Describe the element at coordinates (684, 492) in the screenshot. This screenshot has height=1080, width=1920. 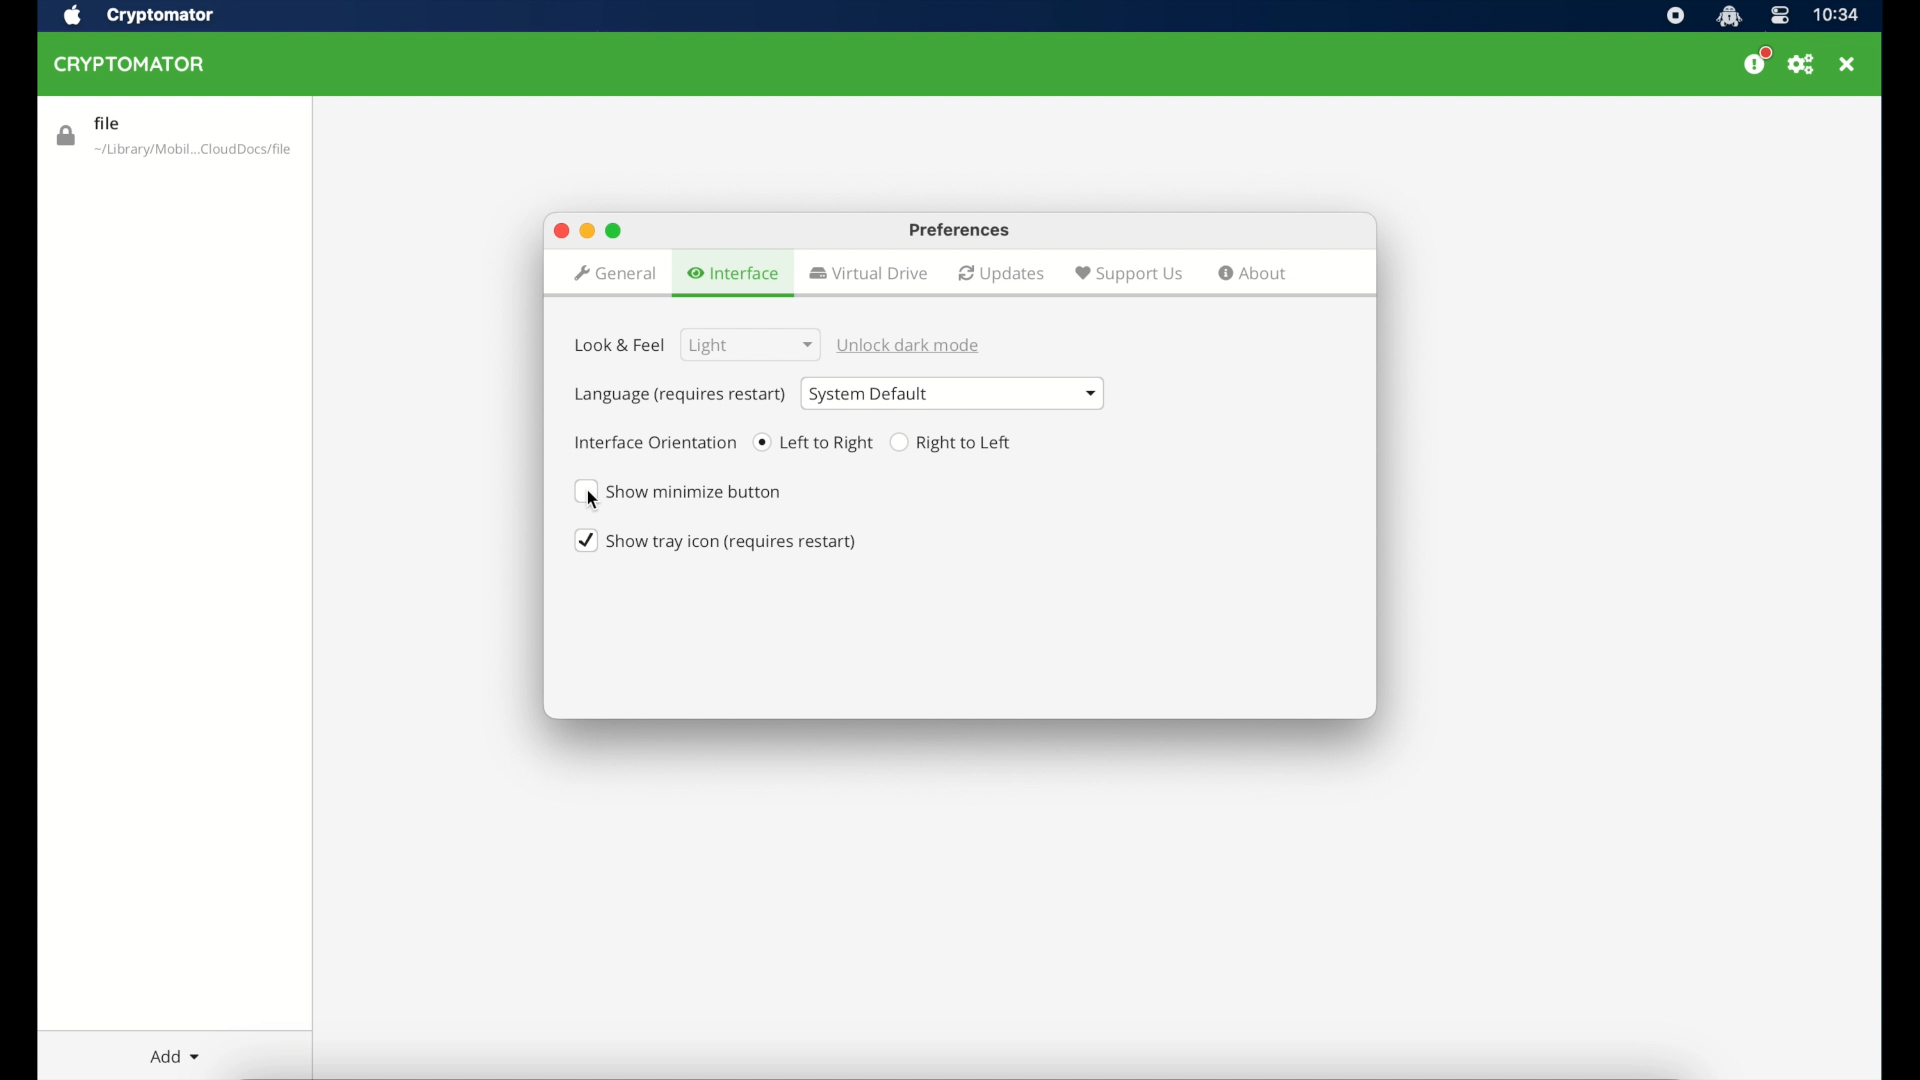
I see `checkbox` at that location.